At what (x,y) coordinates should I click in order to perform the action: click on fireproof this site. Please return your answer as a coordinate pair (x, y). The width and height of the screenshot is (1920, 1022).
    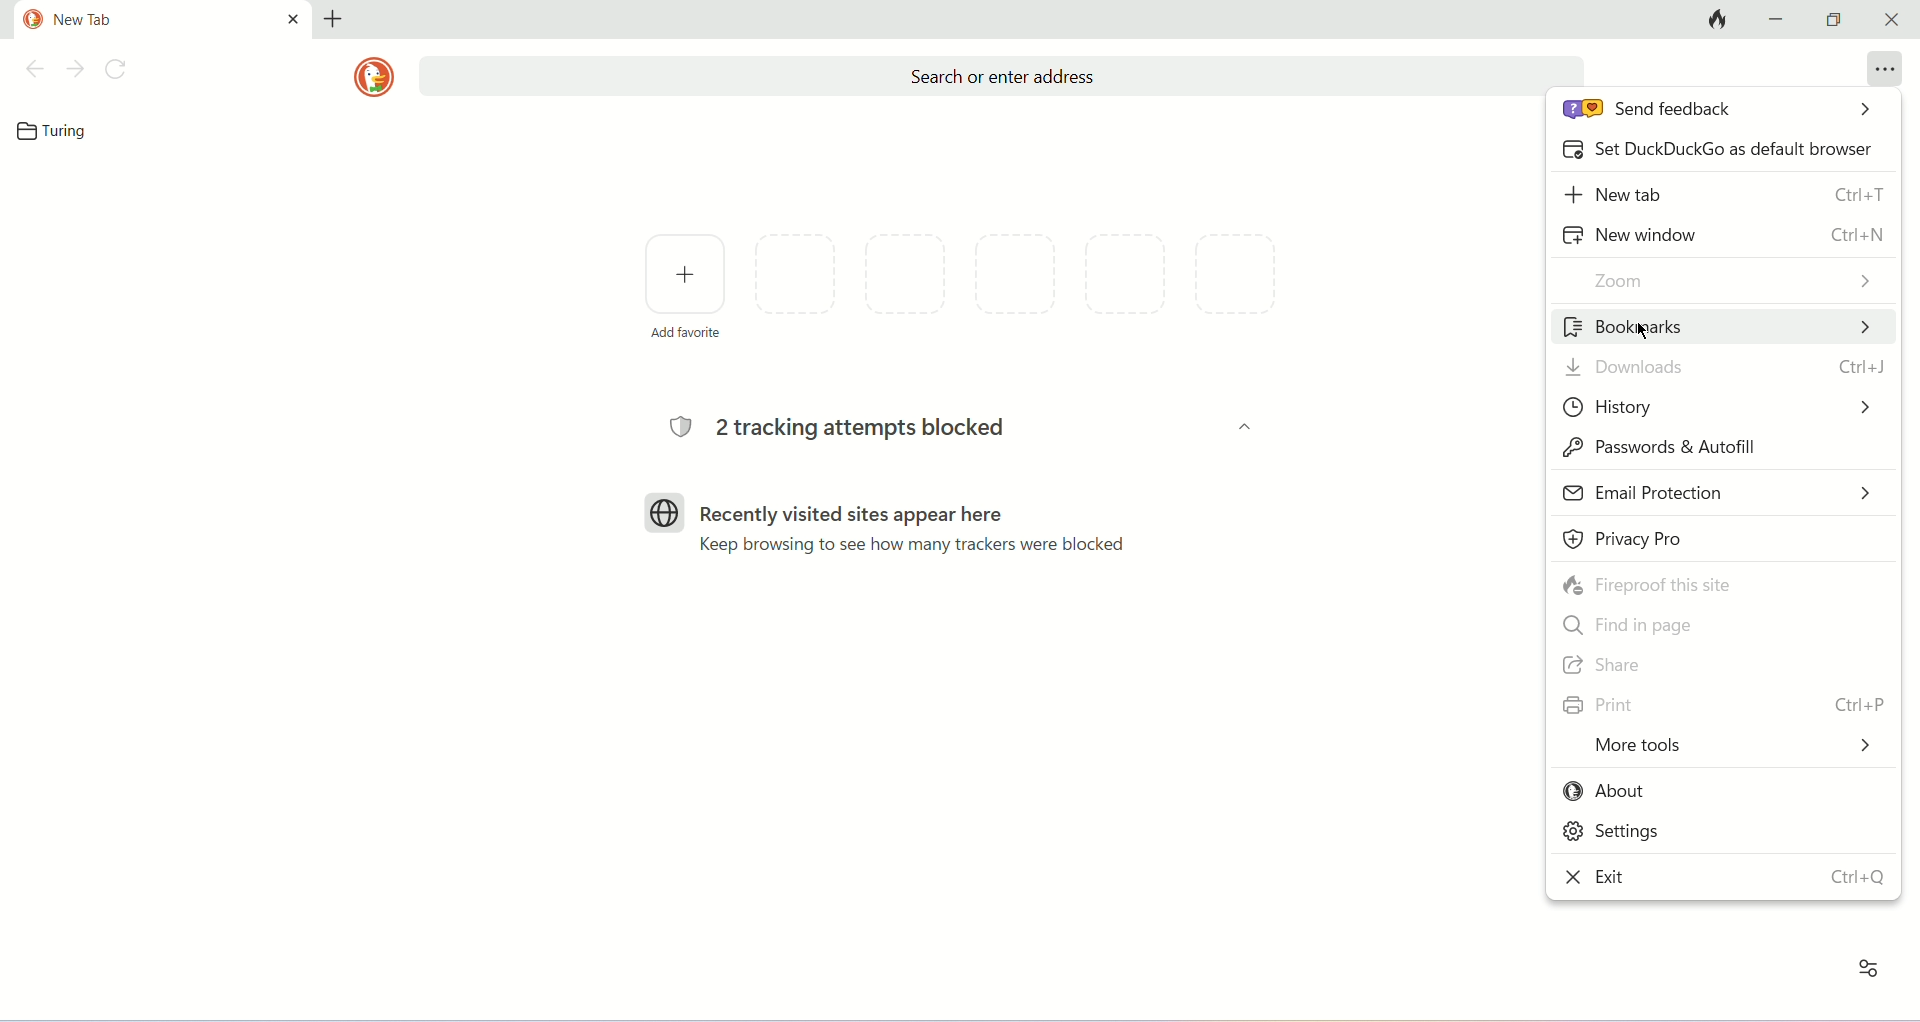
    Looking at the image, I should click on (1724, 585).